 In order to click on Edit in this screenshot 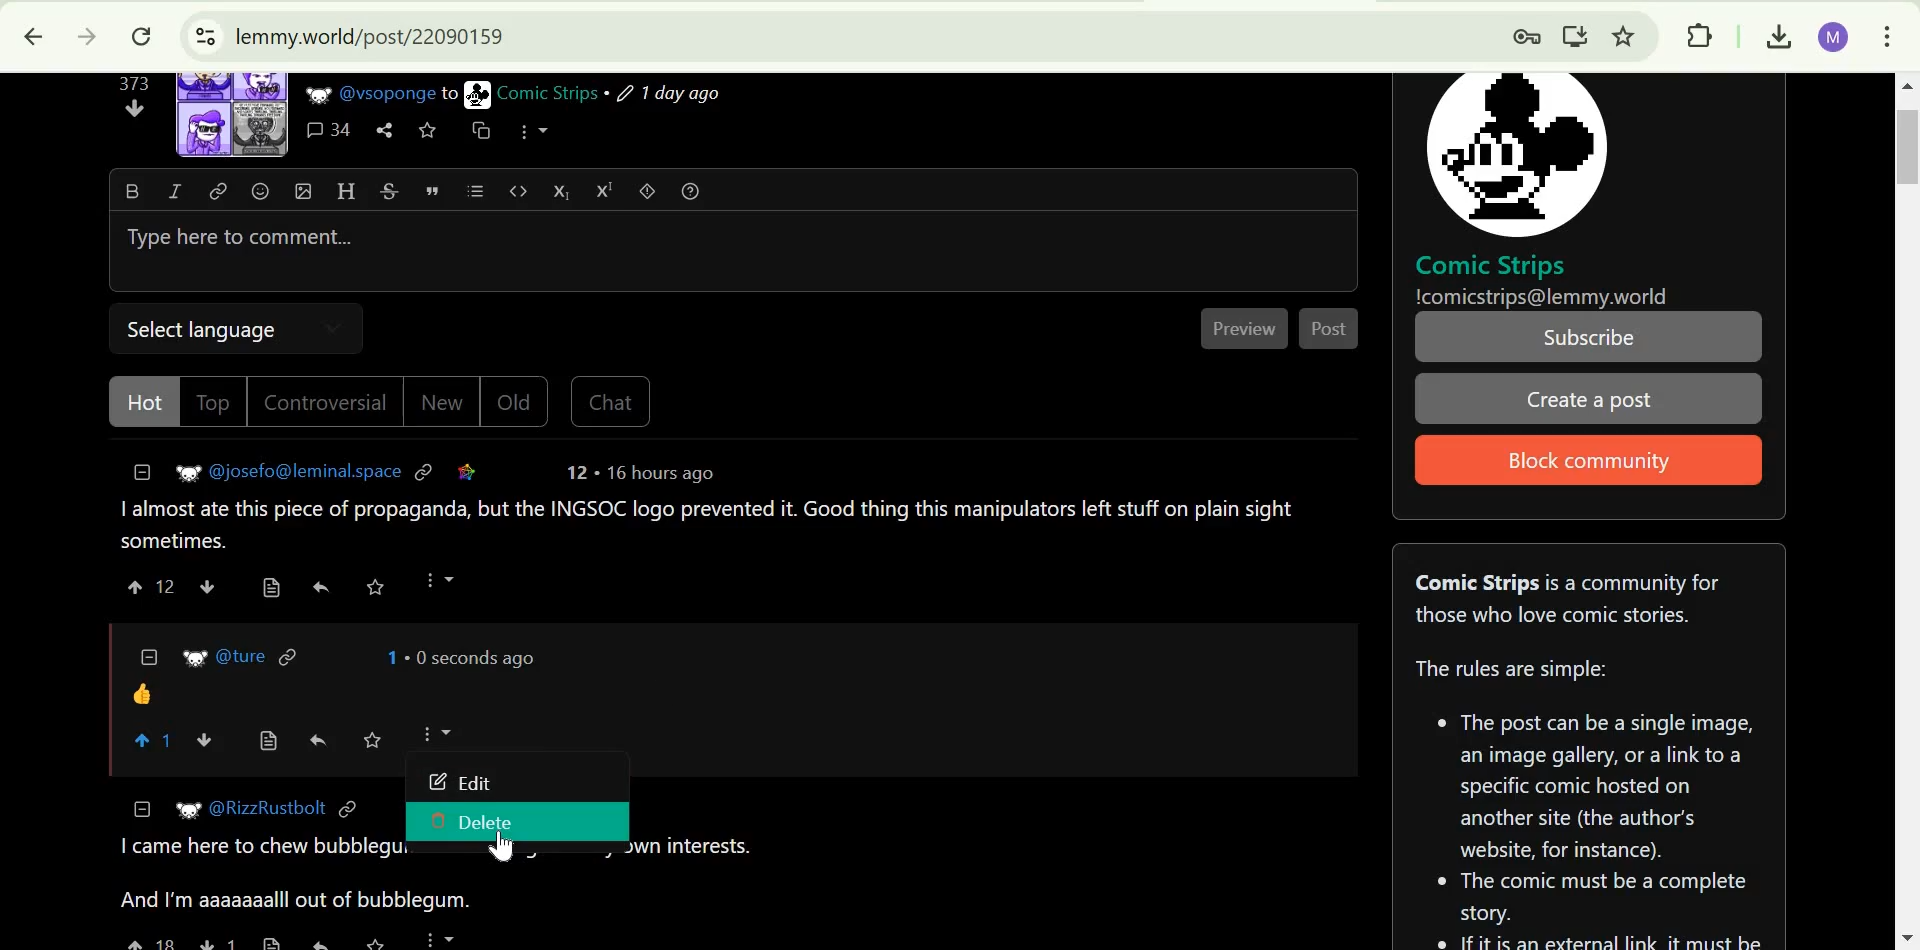, I will do `click(460, 782)`.